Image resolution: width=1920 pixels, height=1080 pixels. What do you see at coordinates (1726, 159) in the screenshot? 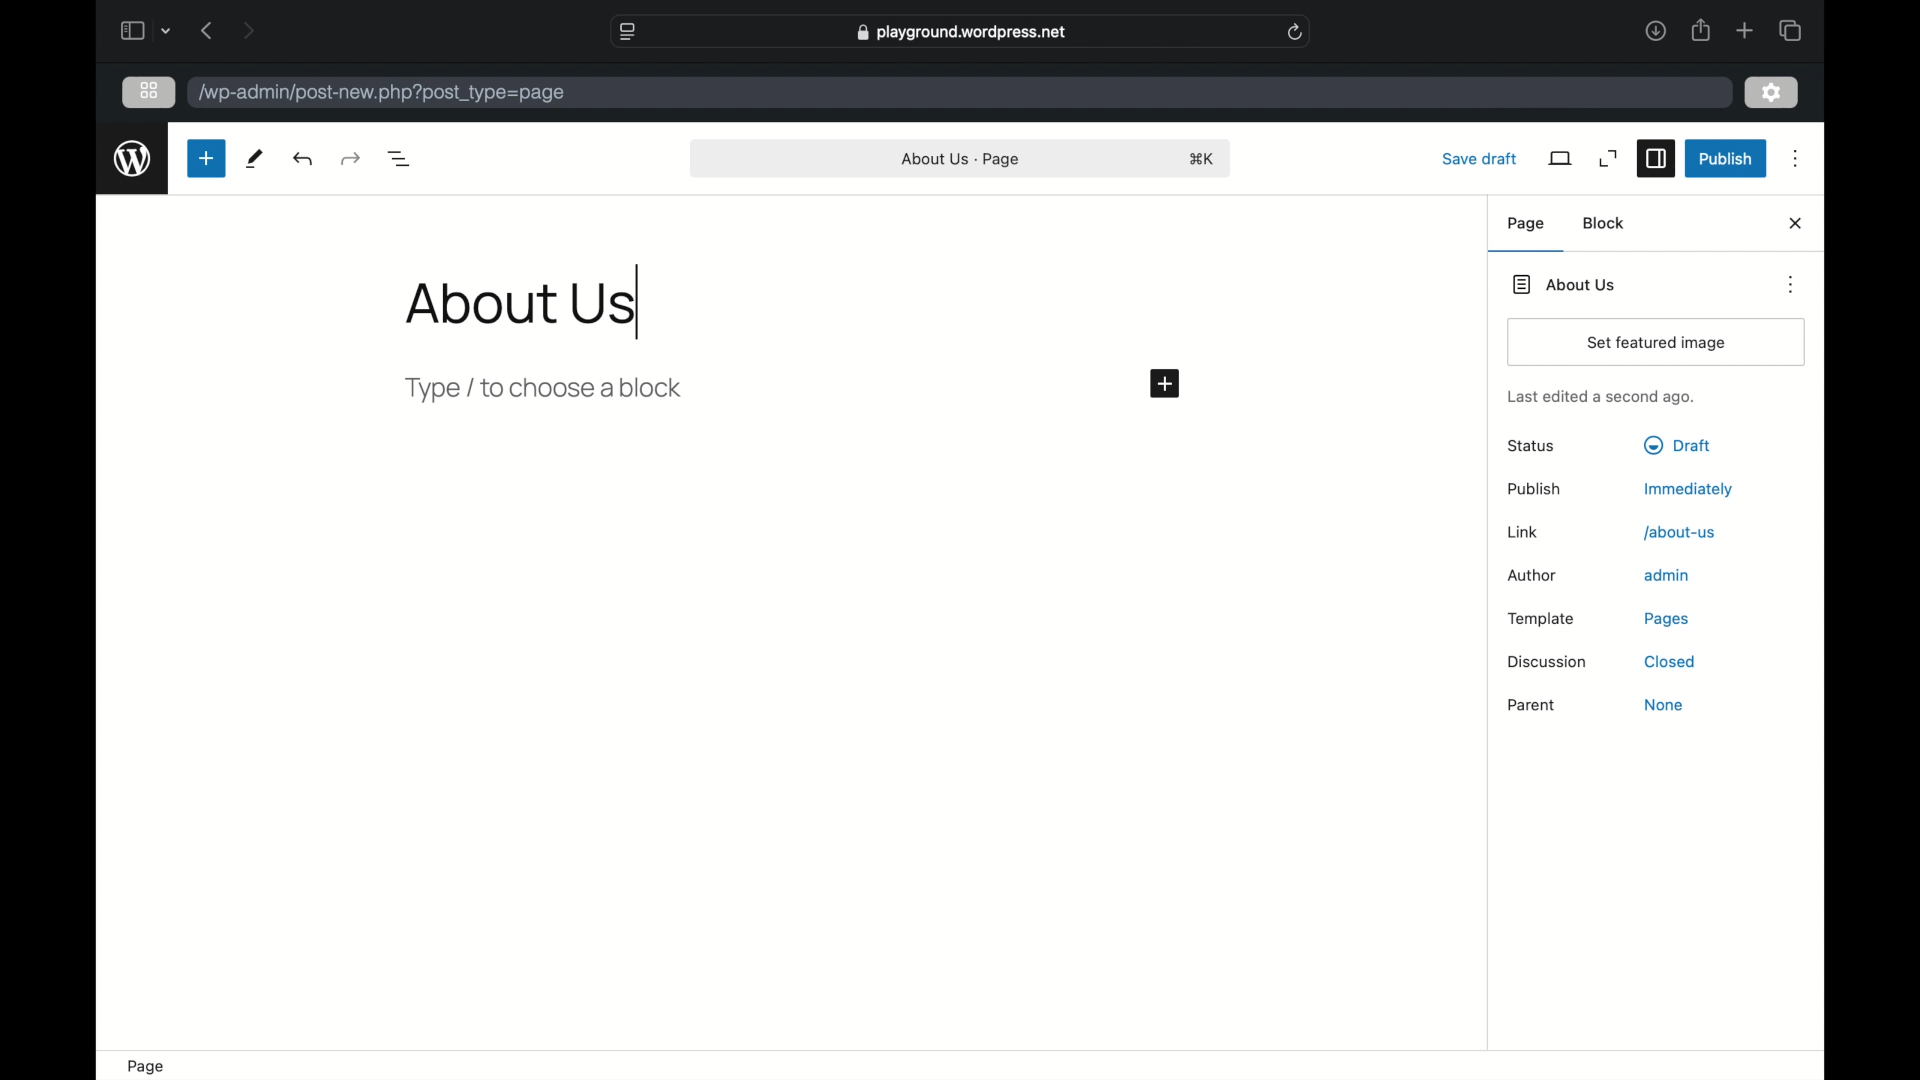
I see `publish` at bounding box center [1726, 159].